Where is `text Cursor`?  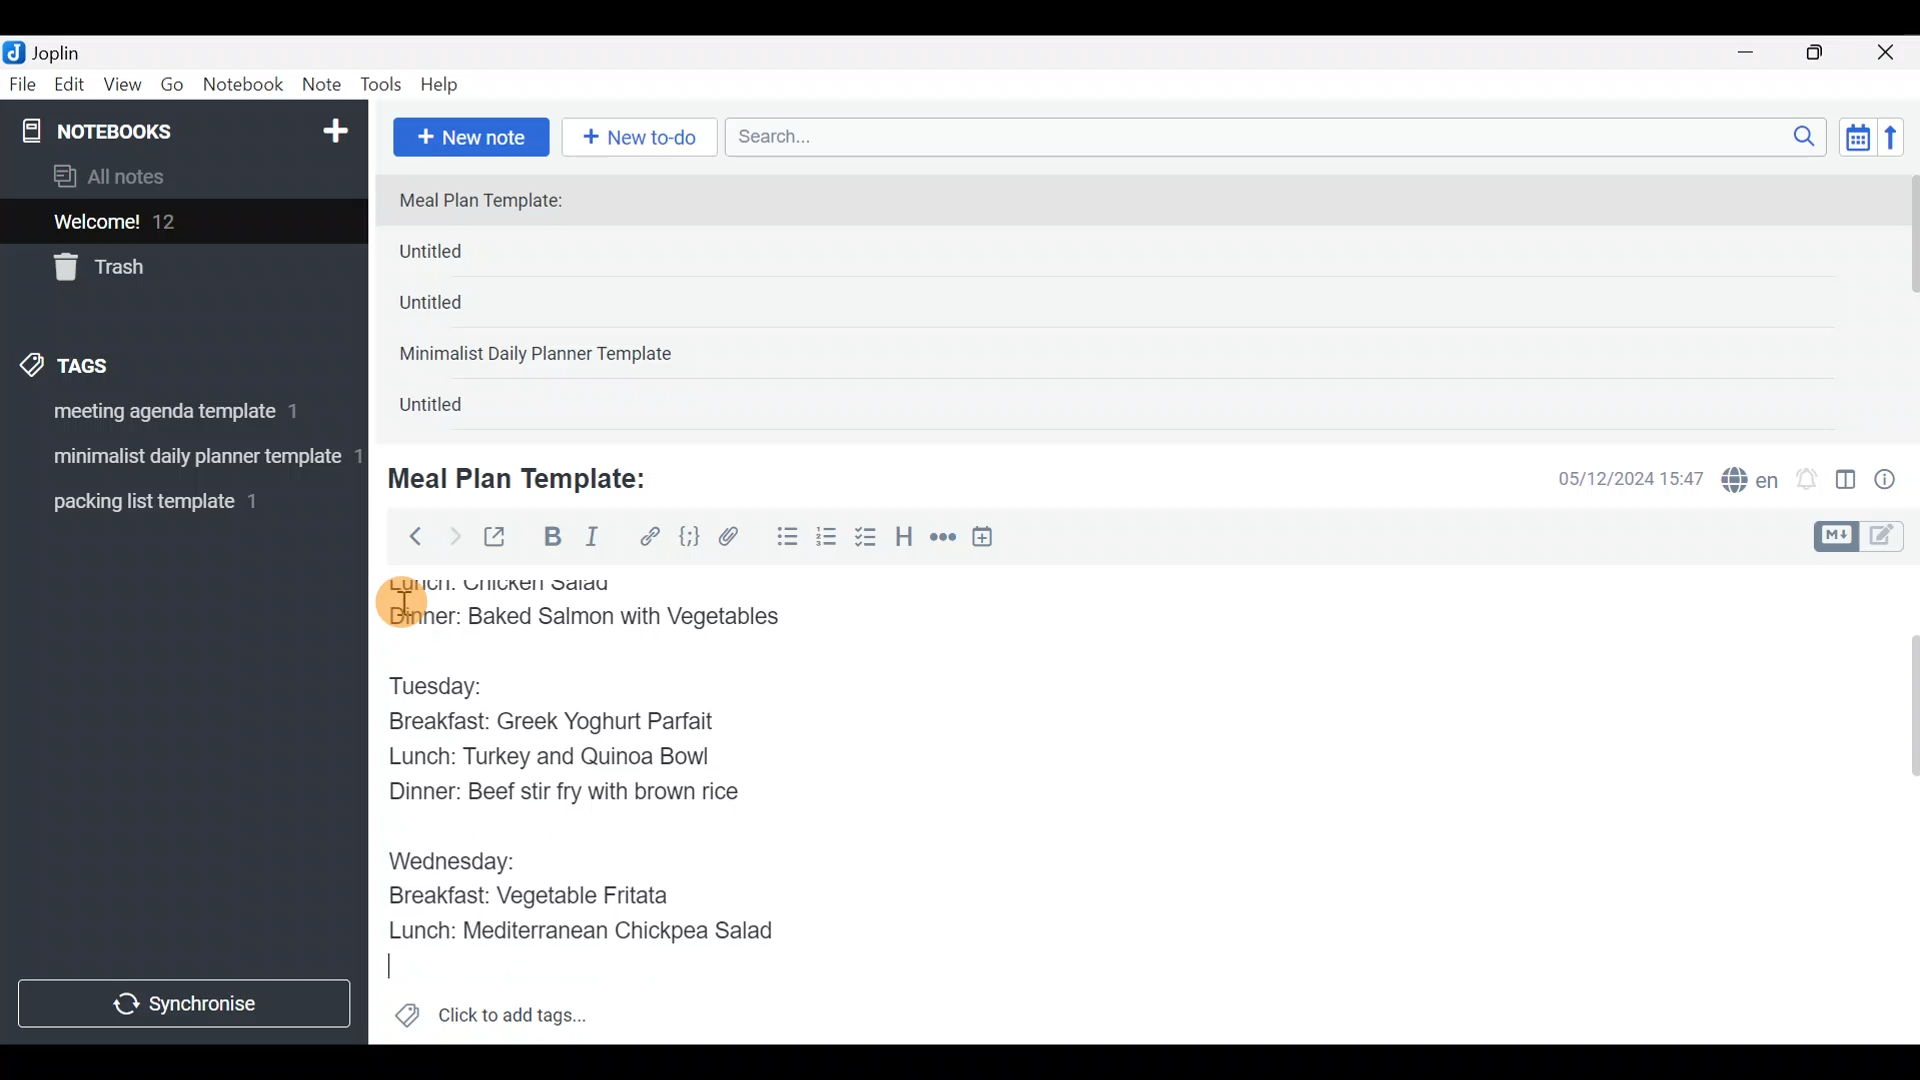
text Cursor is located at coordinates (401, 967).